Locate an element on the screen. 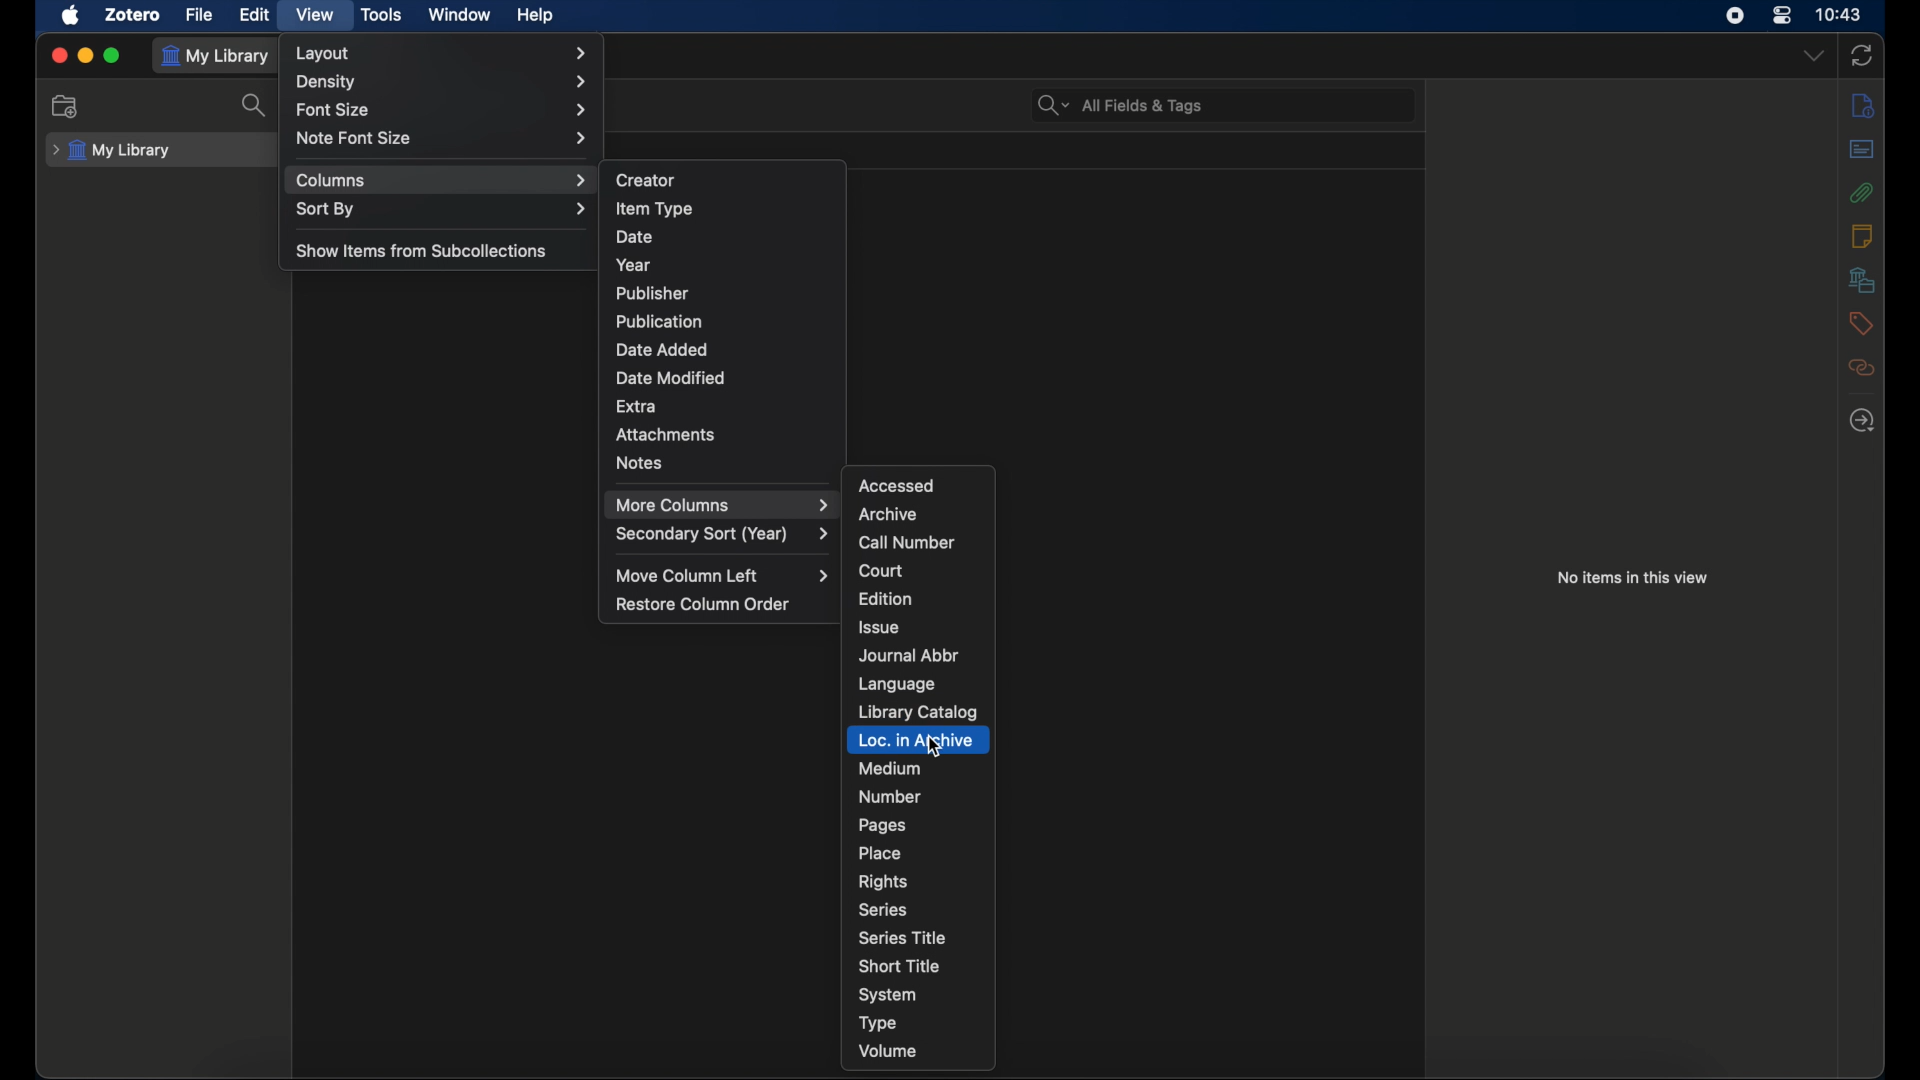  zotero is located at coordinates (134, 15).